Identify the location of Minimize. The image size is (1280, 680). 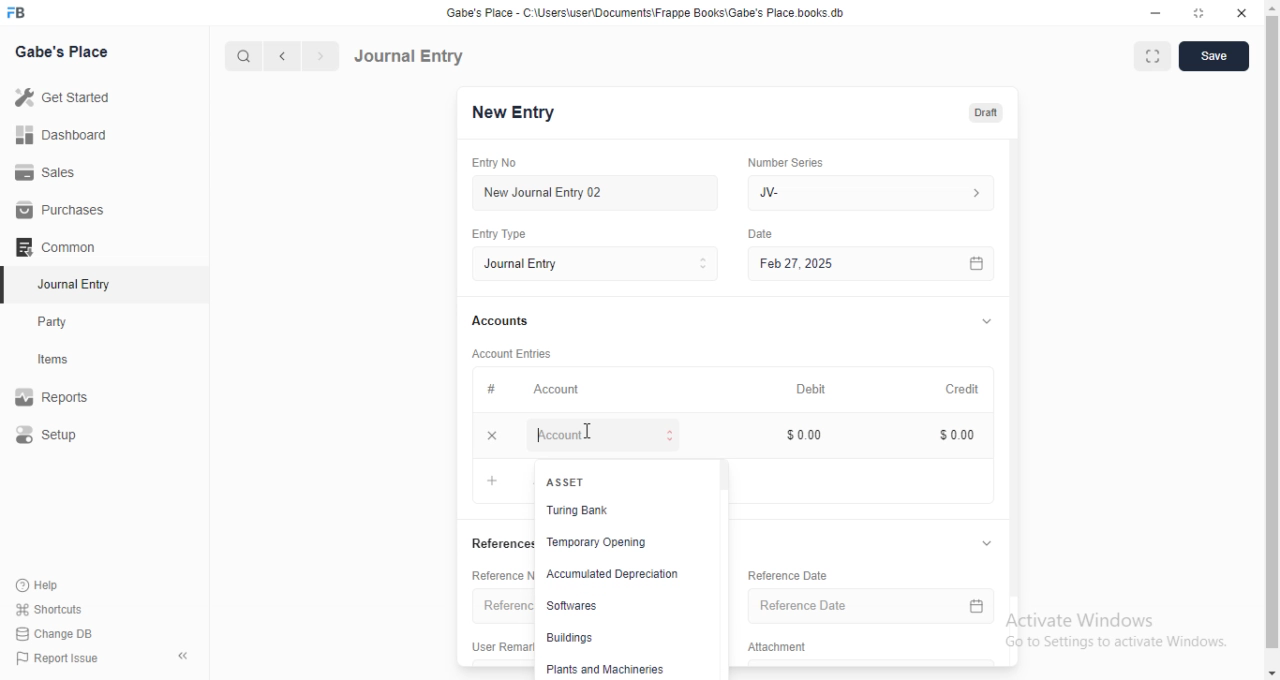
(1153, 12).